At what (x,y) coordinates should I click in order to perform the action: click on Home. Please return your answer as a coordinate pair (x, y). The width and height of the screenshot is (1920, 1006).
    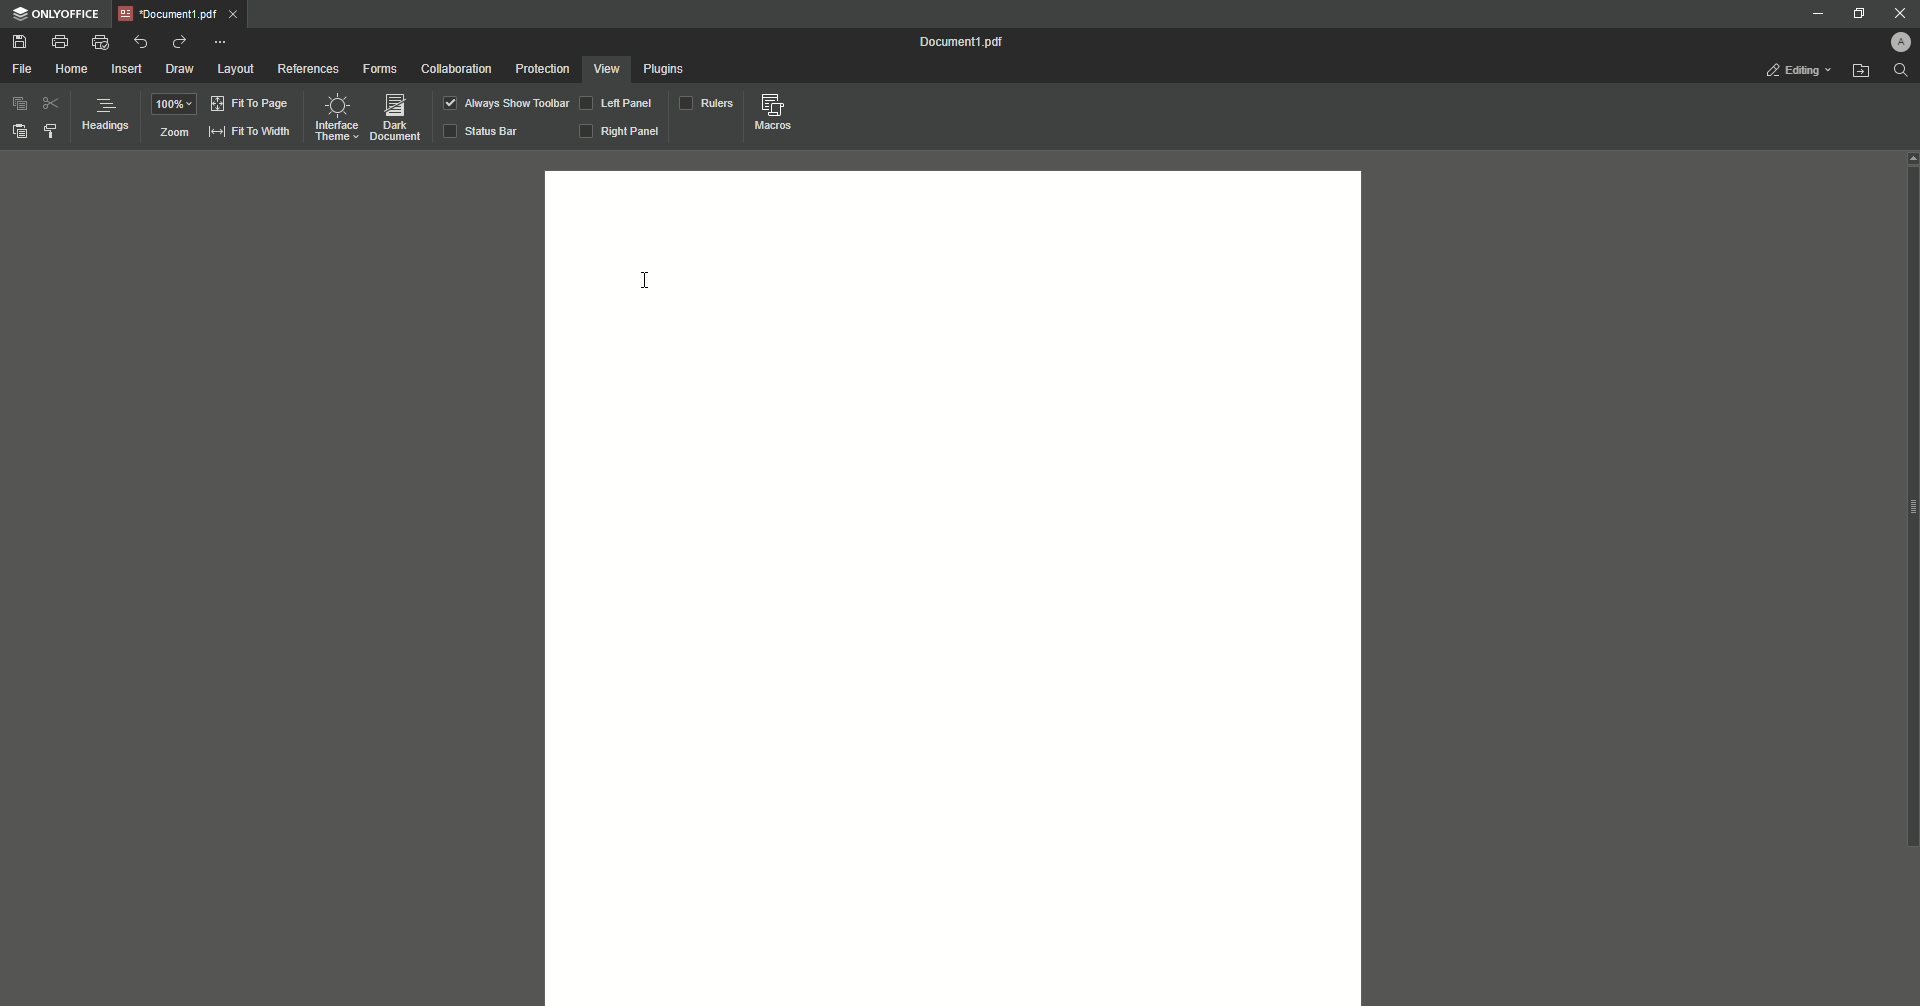
    Looking at the image, I should click on (76, 69).